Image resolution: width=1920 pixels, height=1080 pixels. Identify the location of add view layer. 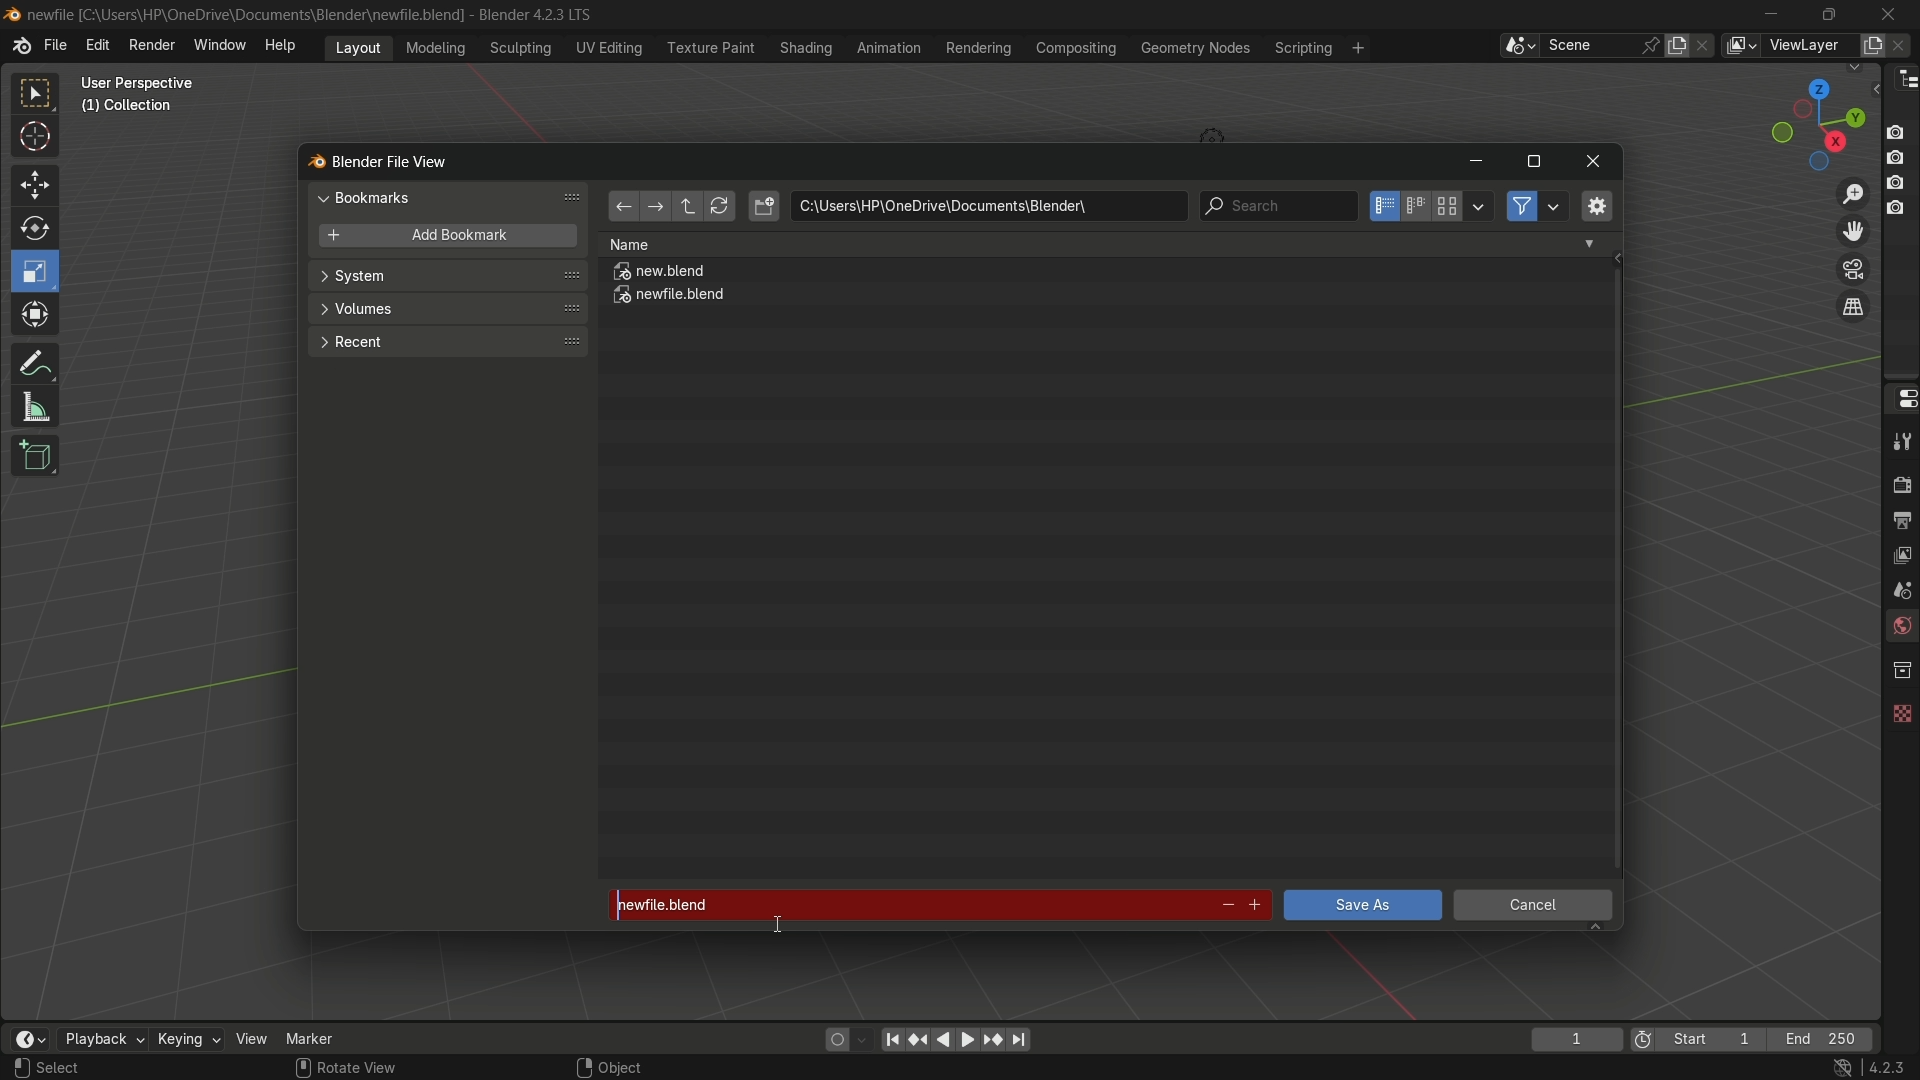
(1870, 44).